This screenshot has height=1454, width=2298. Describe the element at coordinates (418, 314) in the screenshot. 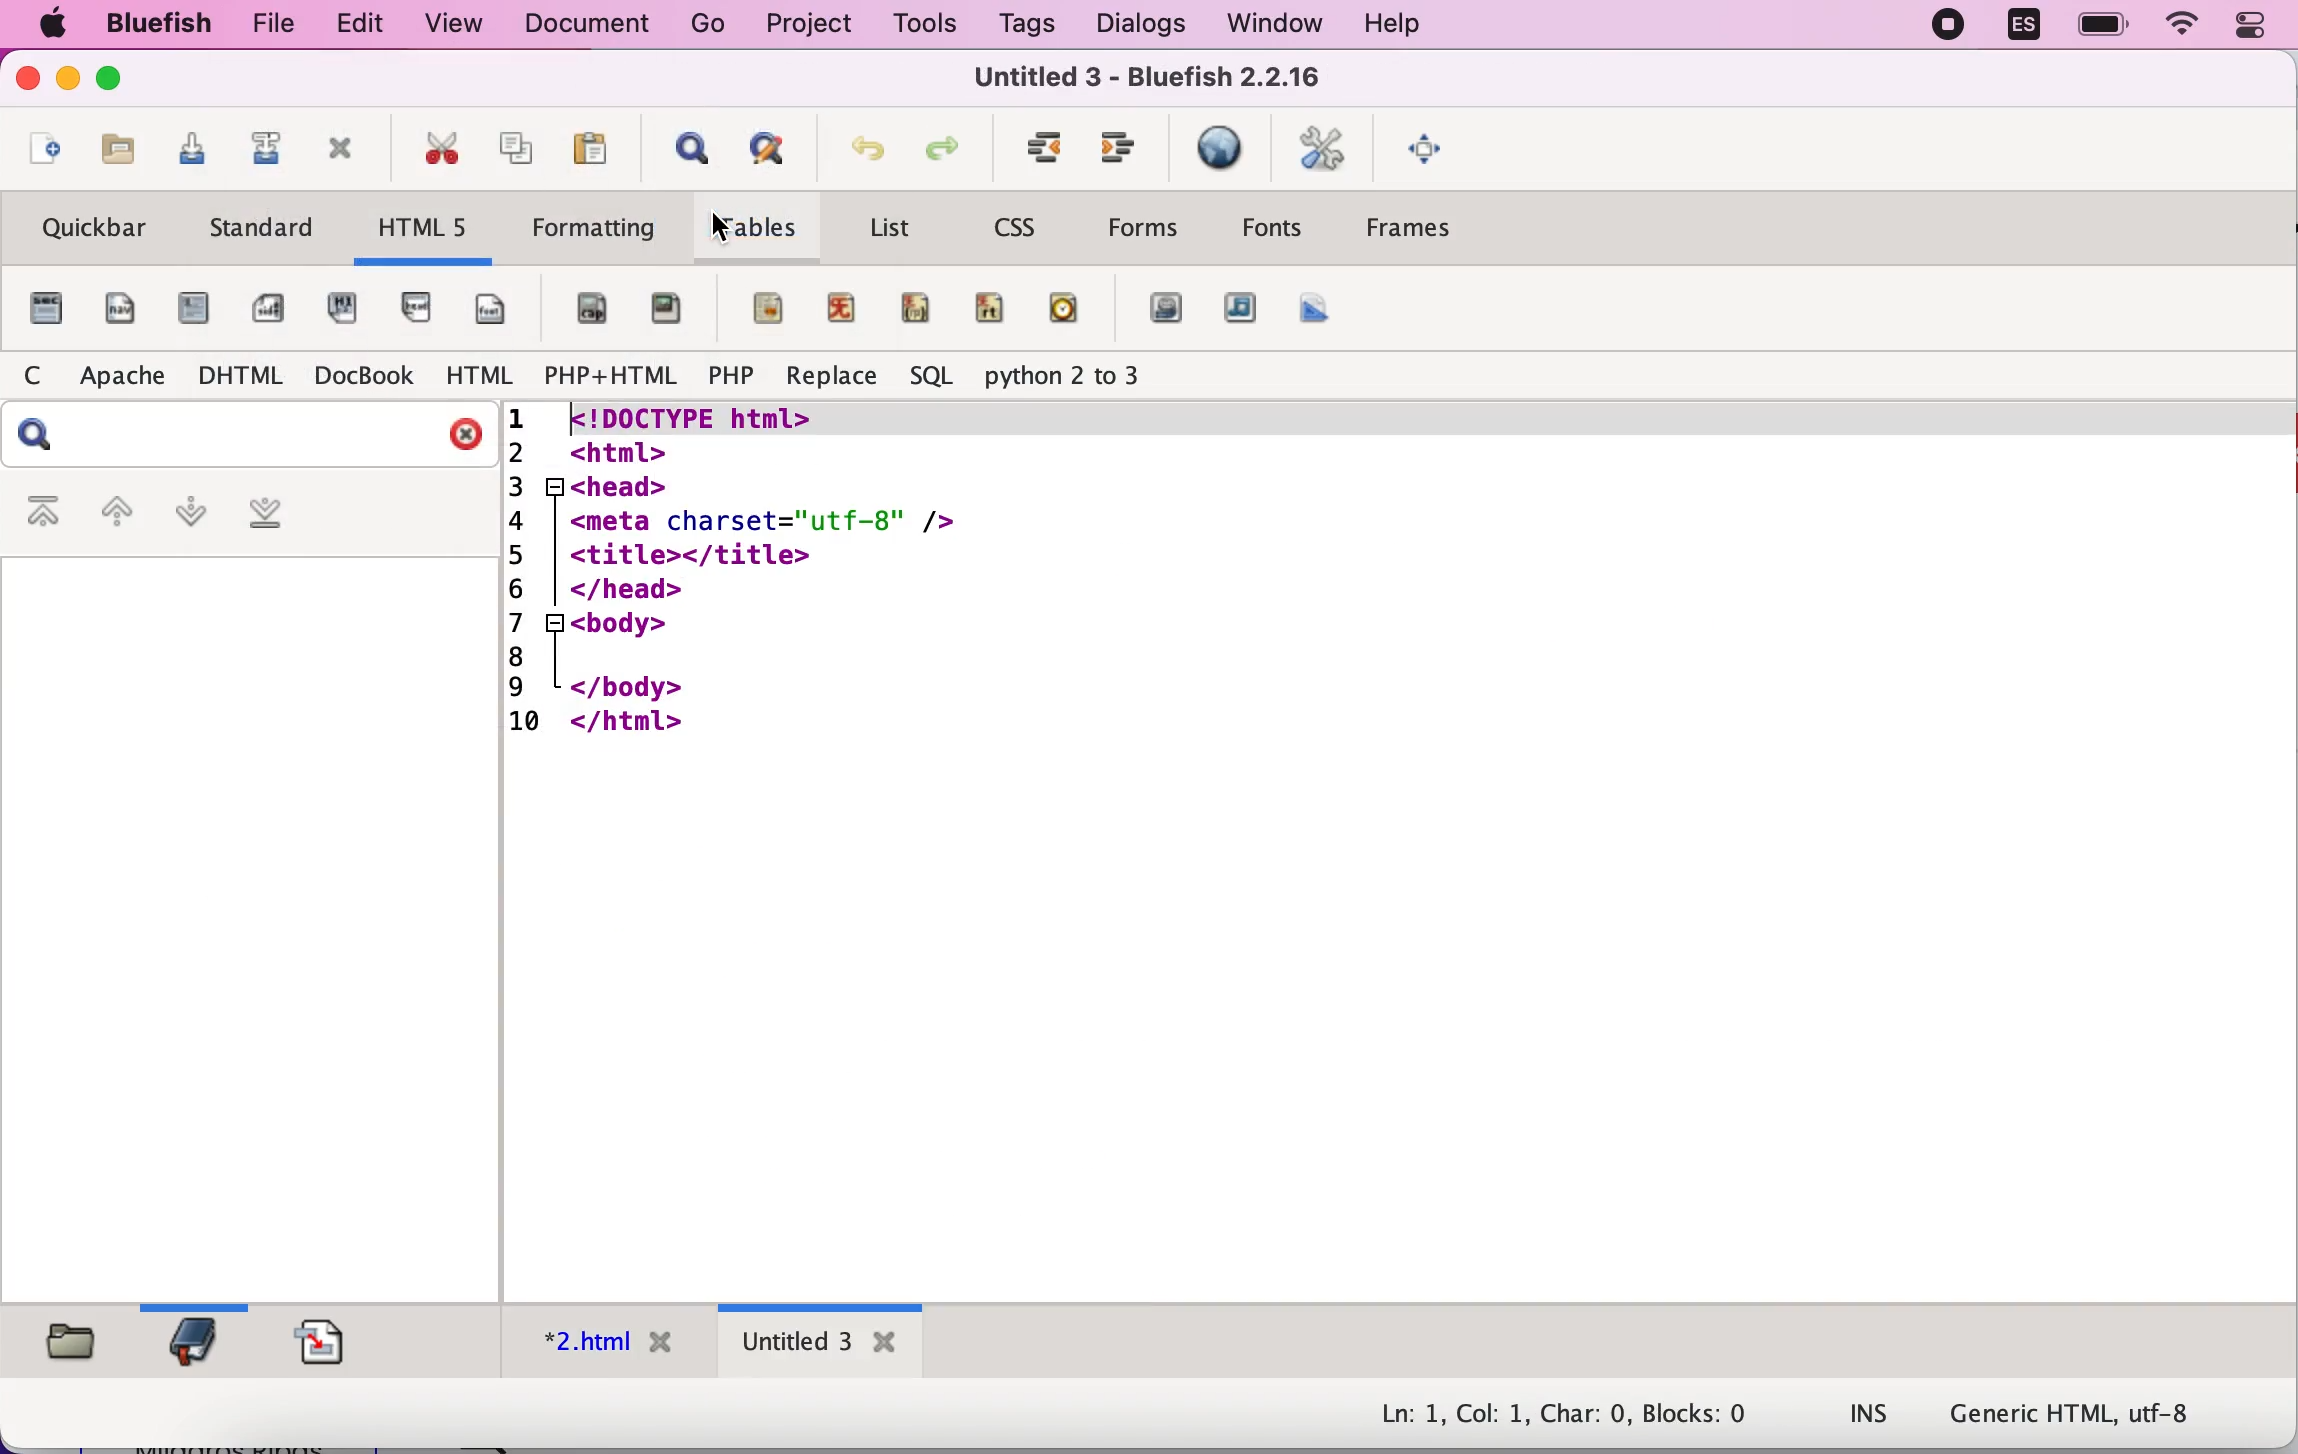

I see `header` at that location.